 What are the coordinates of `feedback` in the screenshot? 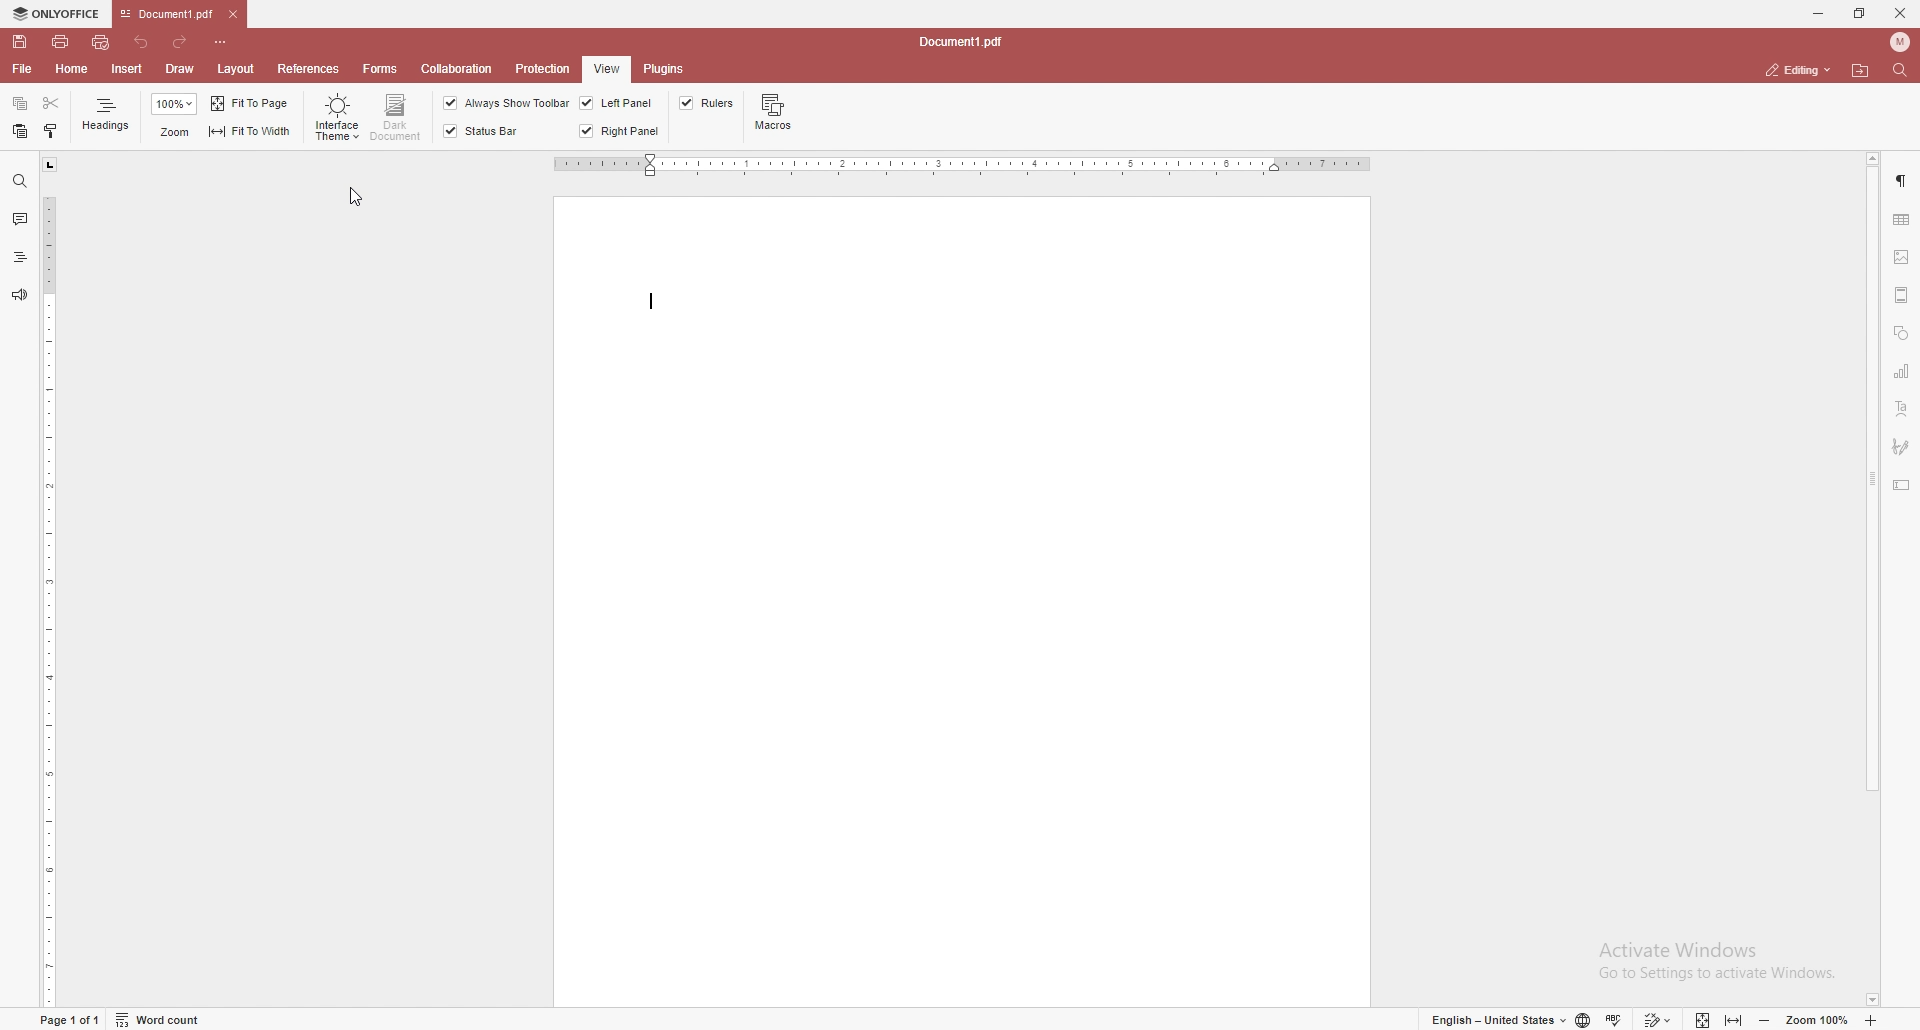 It's located at (19, 296).